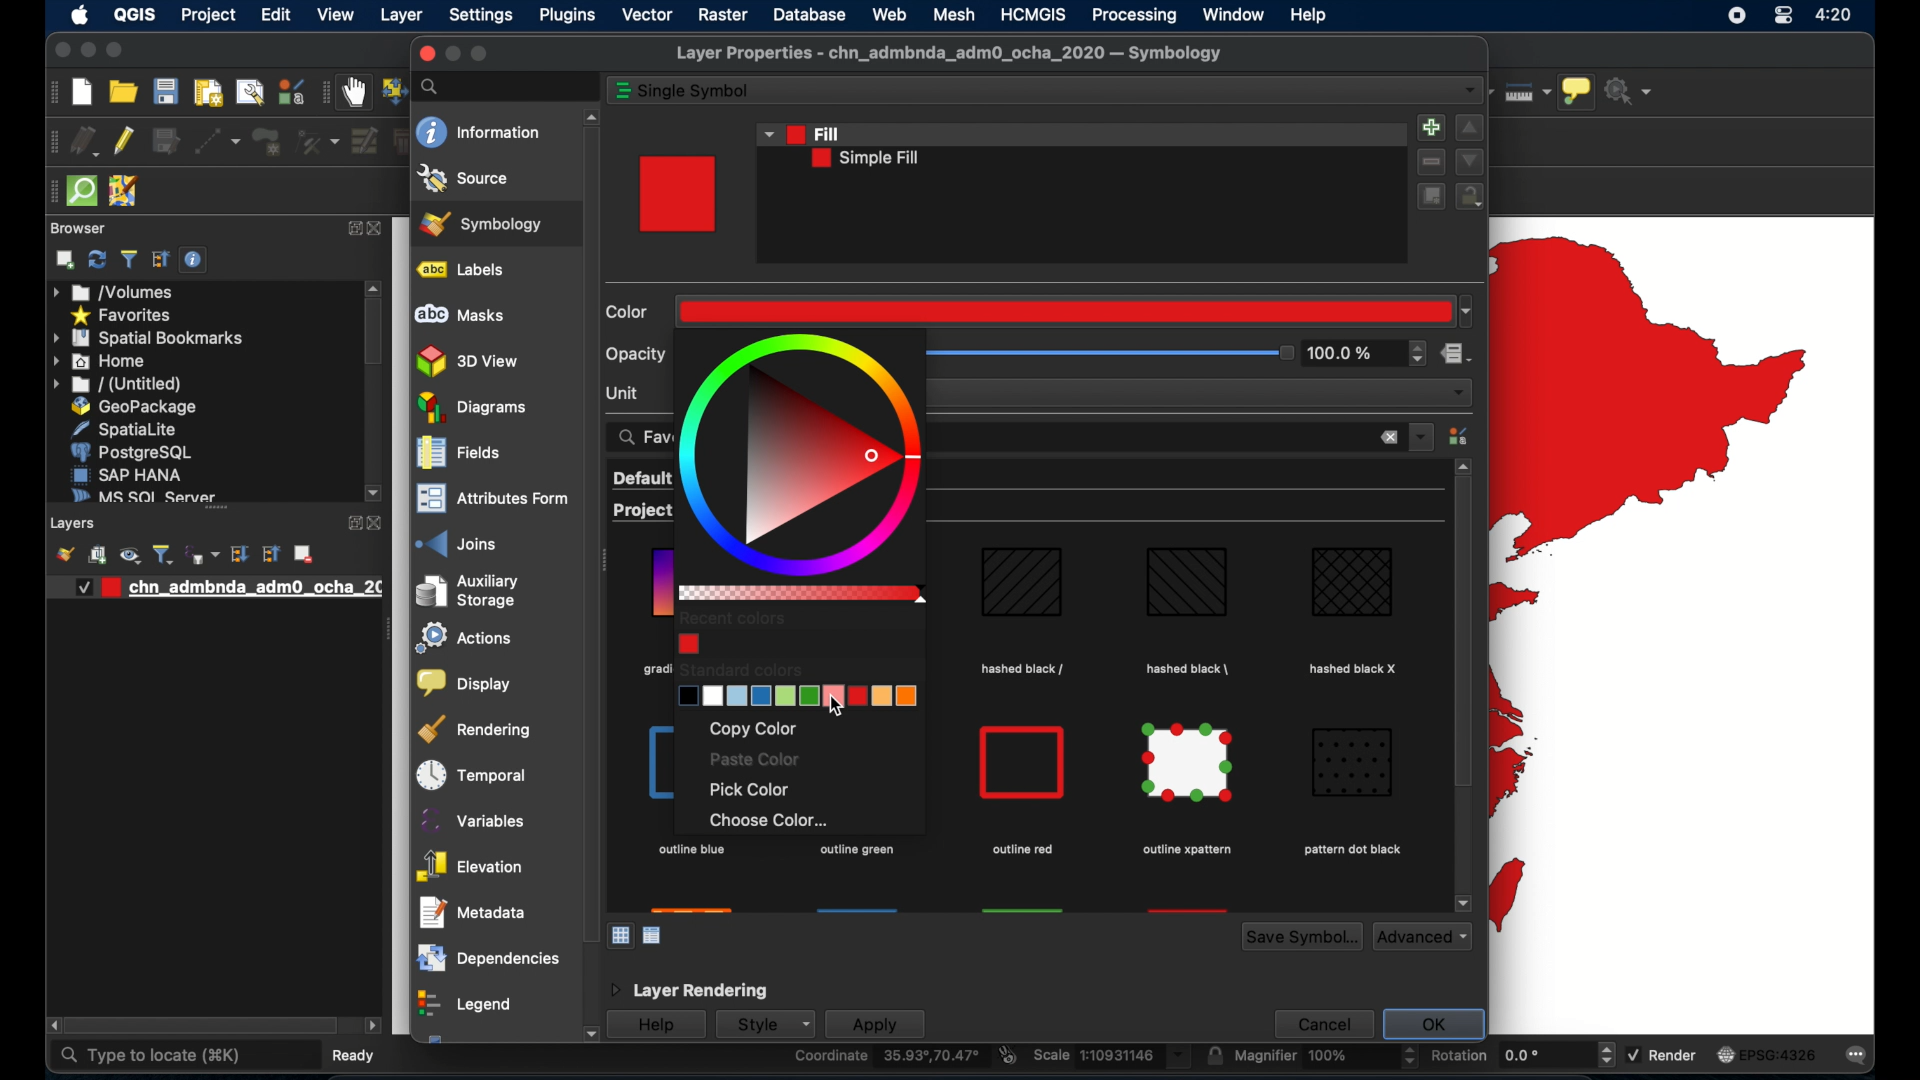 The image size is (1920, 1080). What do you see at coordinates (801, 697) in the screenshot?
I see `standard color swatches` at bounding box center [801, 697].